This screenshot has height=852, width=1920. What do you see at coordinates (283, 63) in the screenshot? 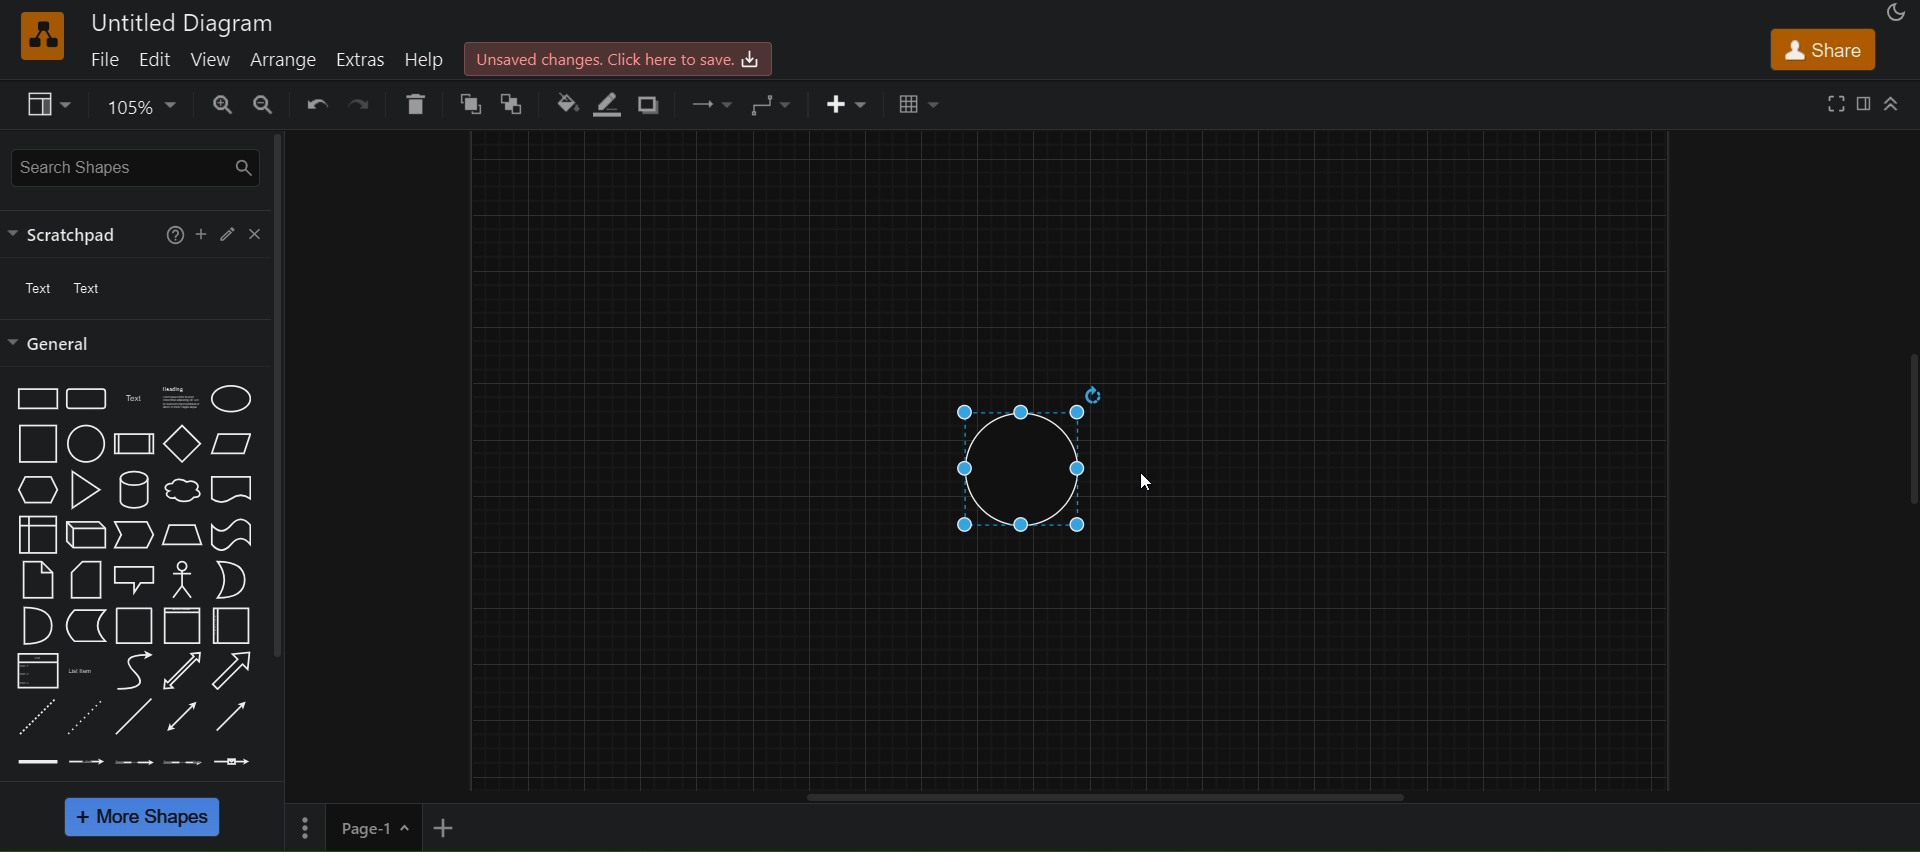
I see `arrange` at bounding box center [283, 63].